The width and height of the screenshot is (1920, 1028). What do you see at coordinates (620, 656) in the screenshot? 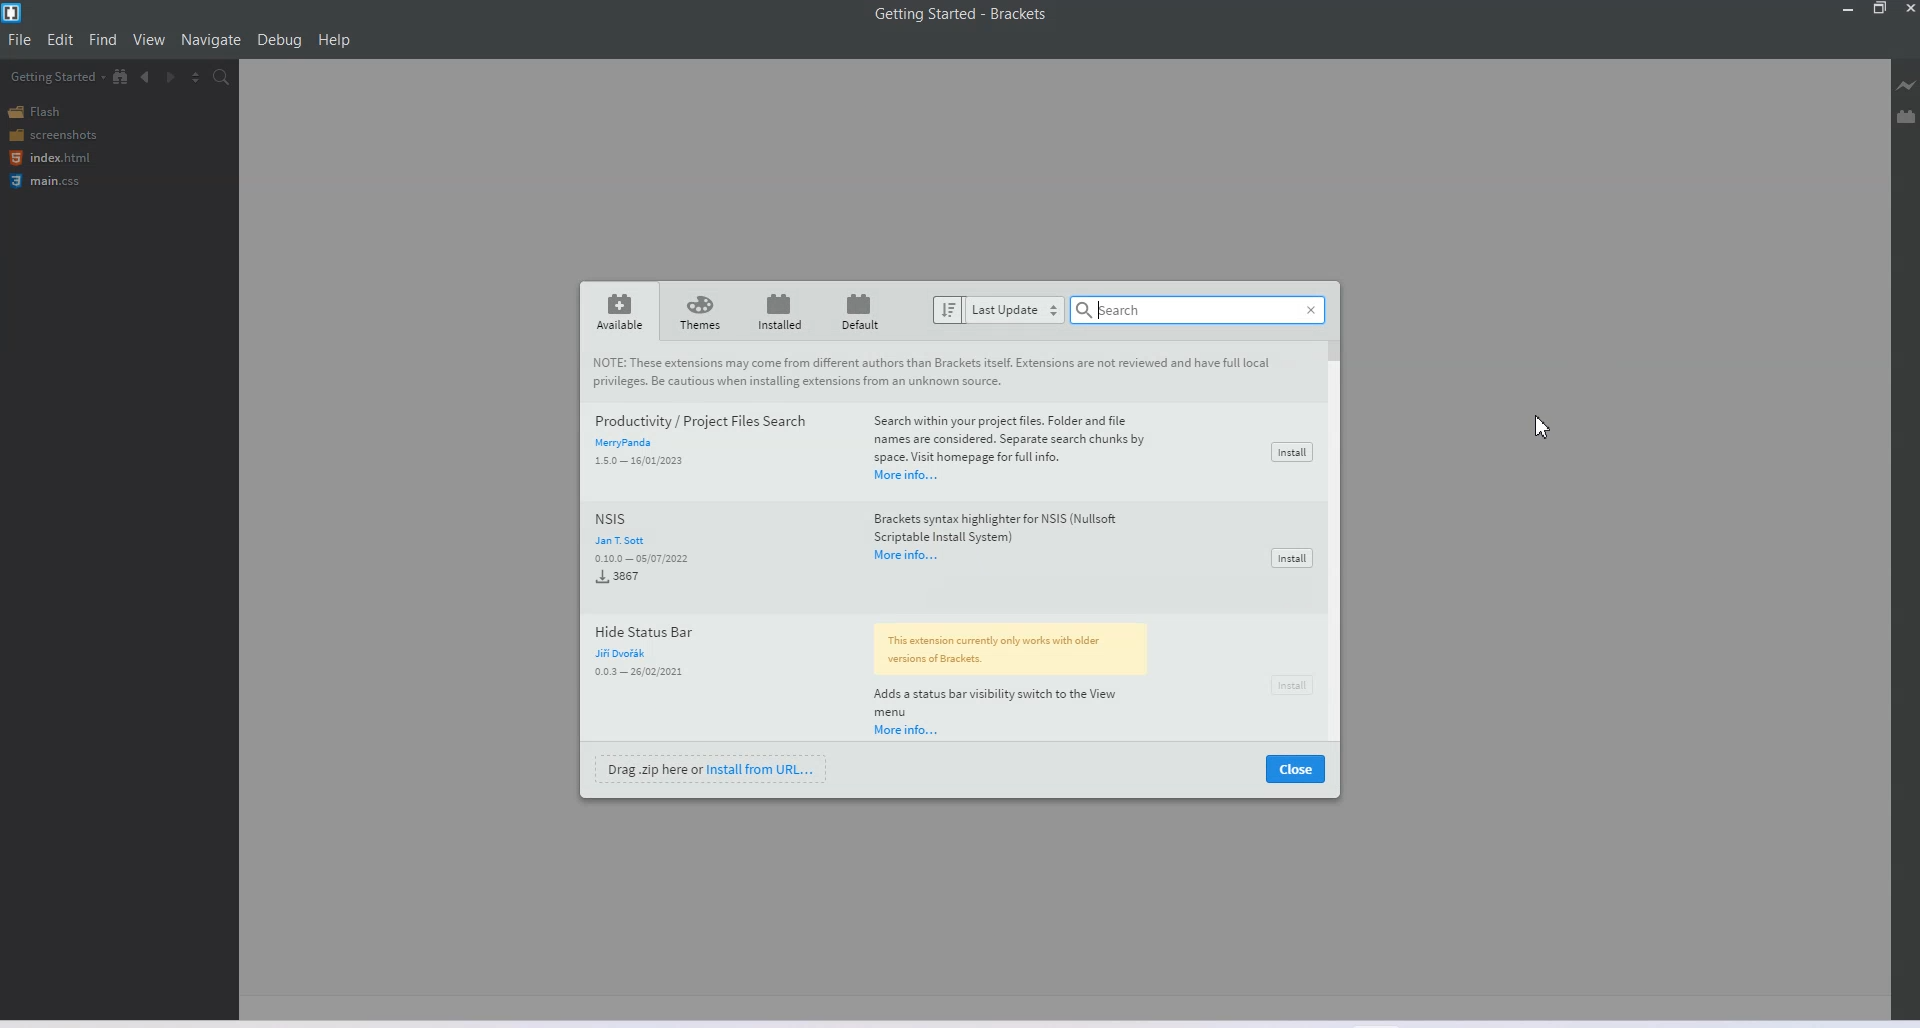
I see `juri dvorak` at bounding box center [620, 656].